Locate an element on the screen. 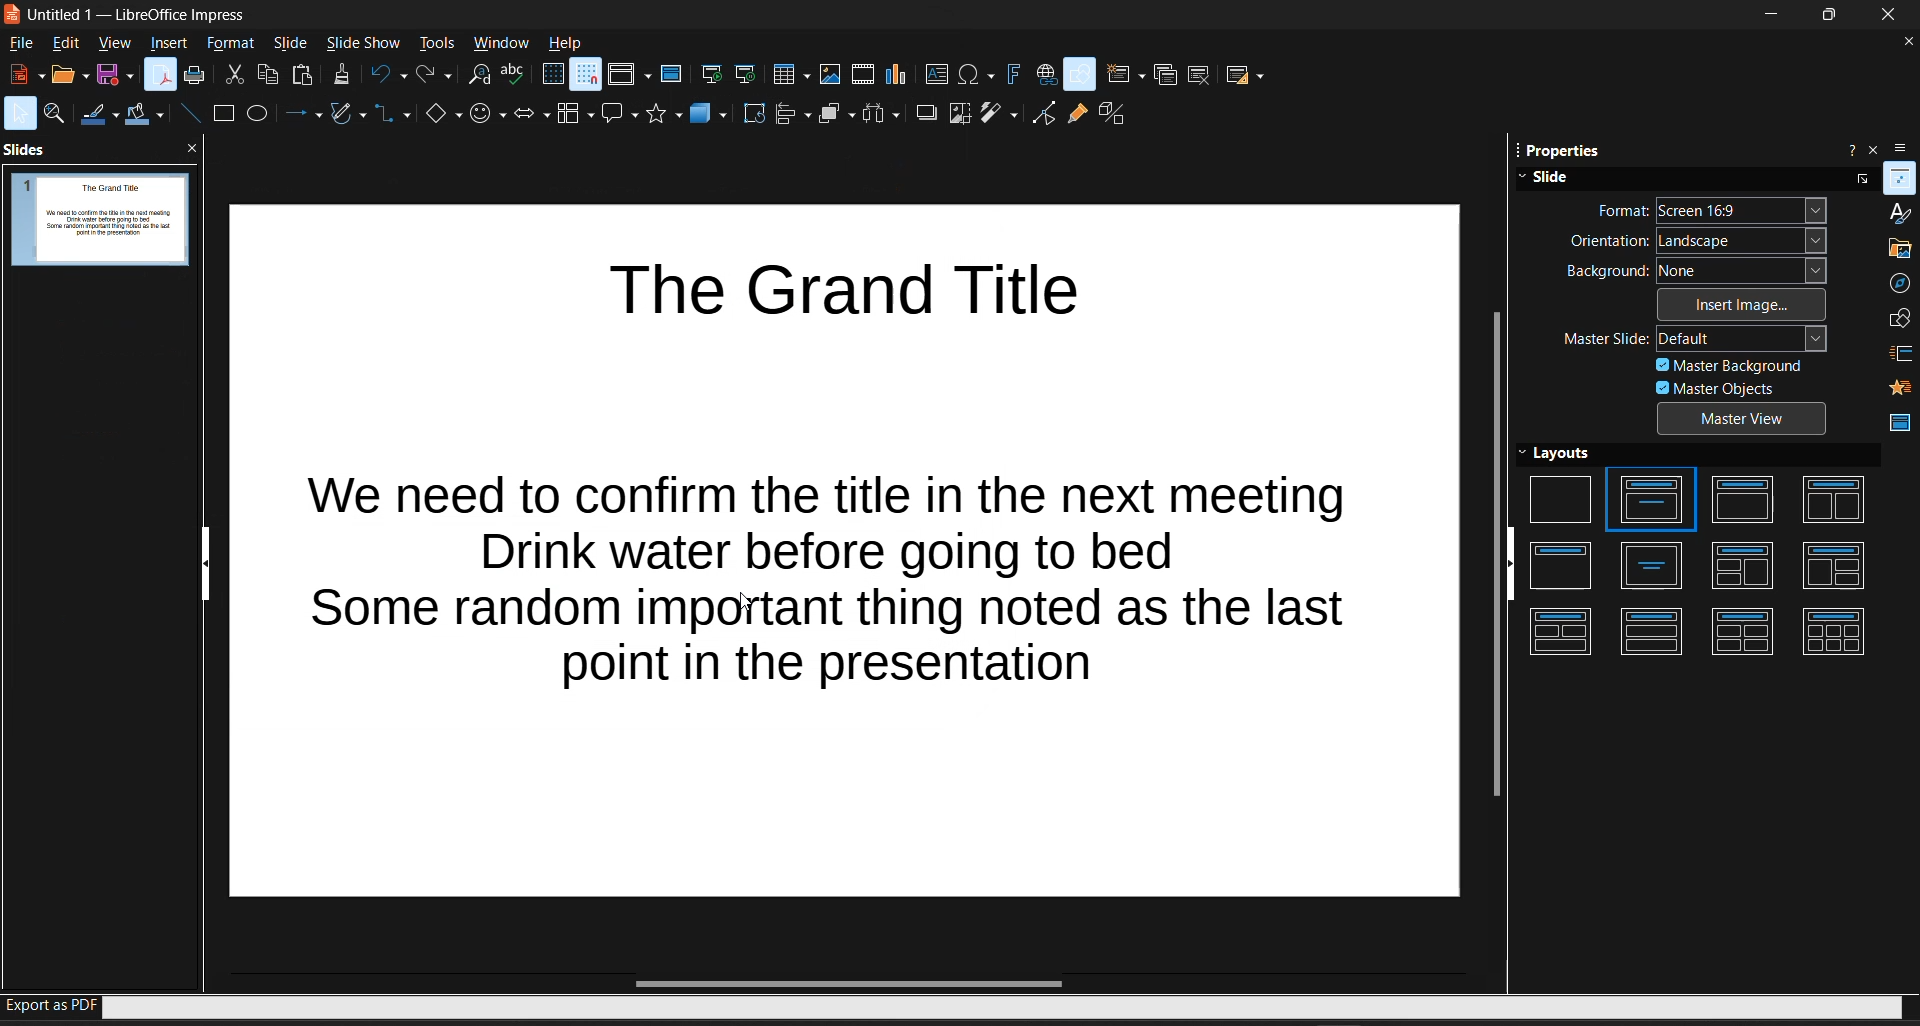 This screenshot has height=1026, width=1920. insert text box is located at coordinates (934, 73).